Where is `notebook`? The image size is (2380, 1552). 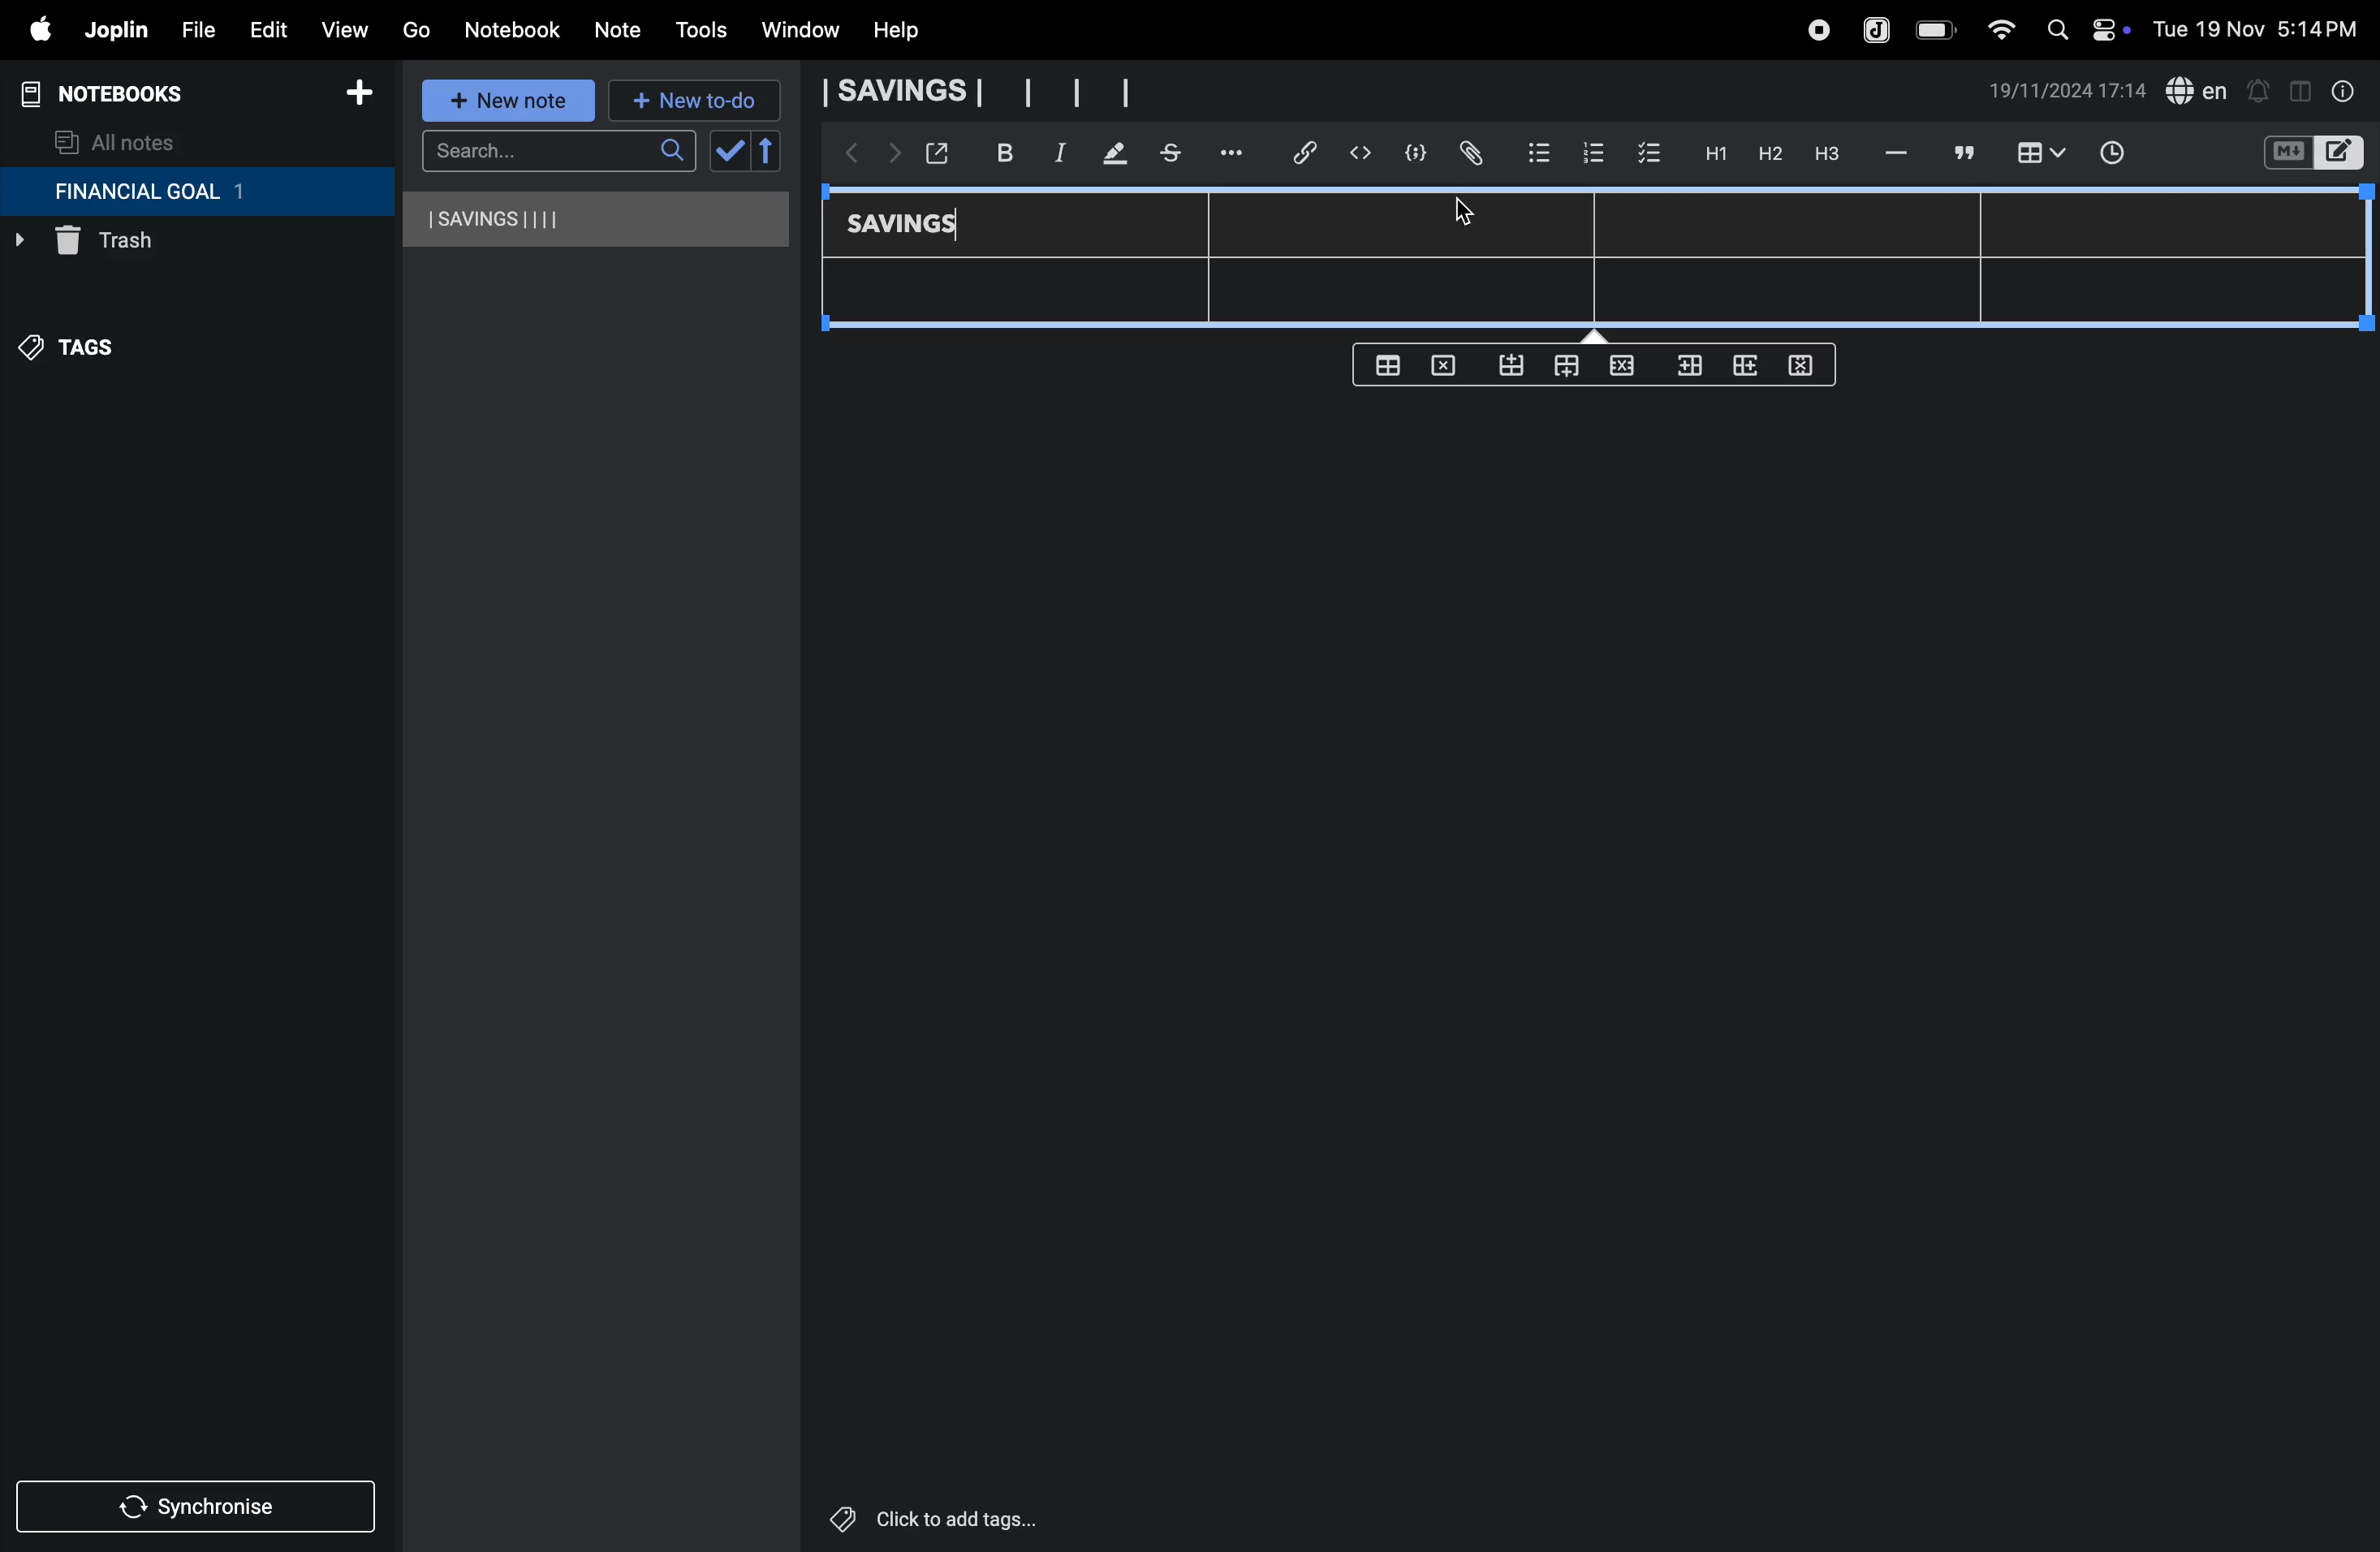
notebook is located at coordinates (511, 30).